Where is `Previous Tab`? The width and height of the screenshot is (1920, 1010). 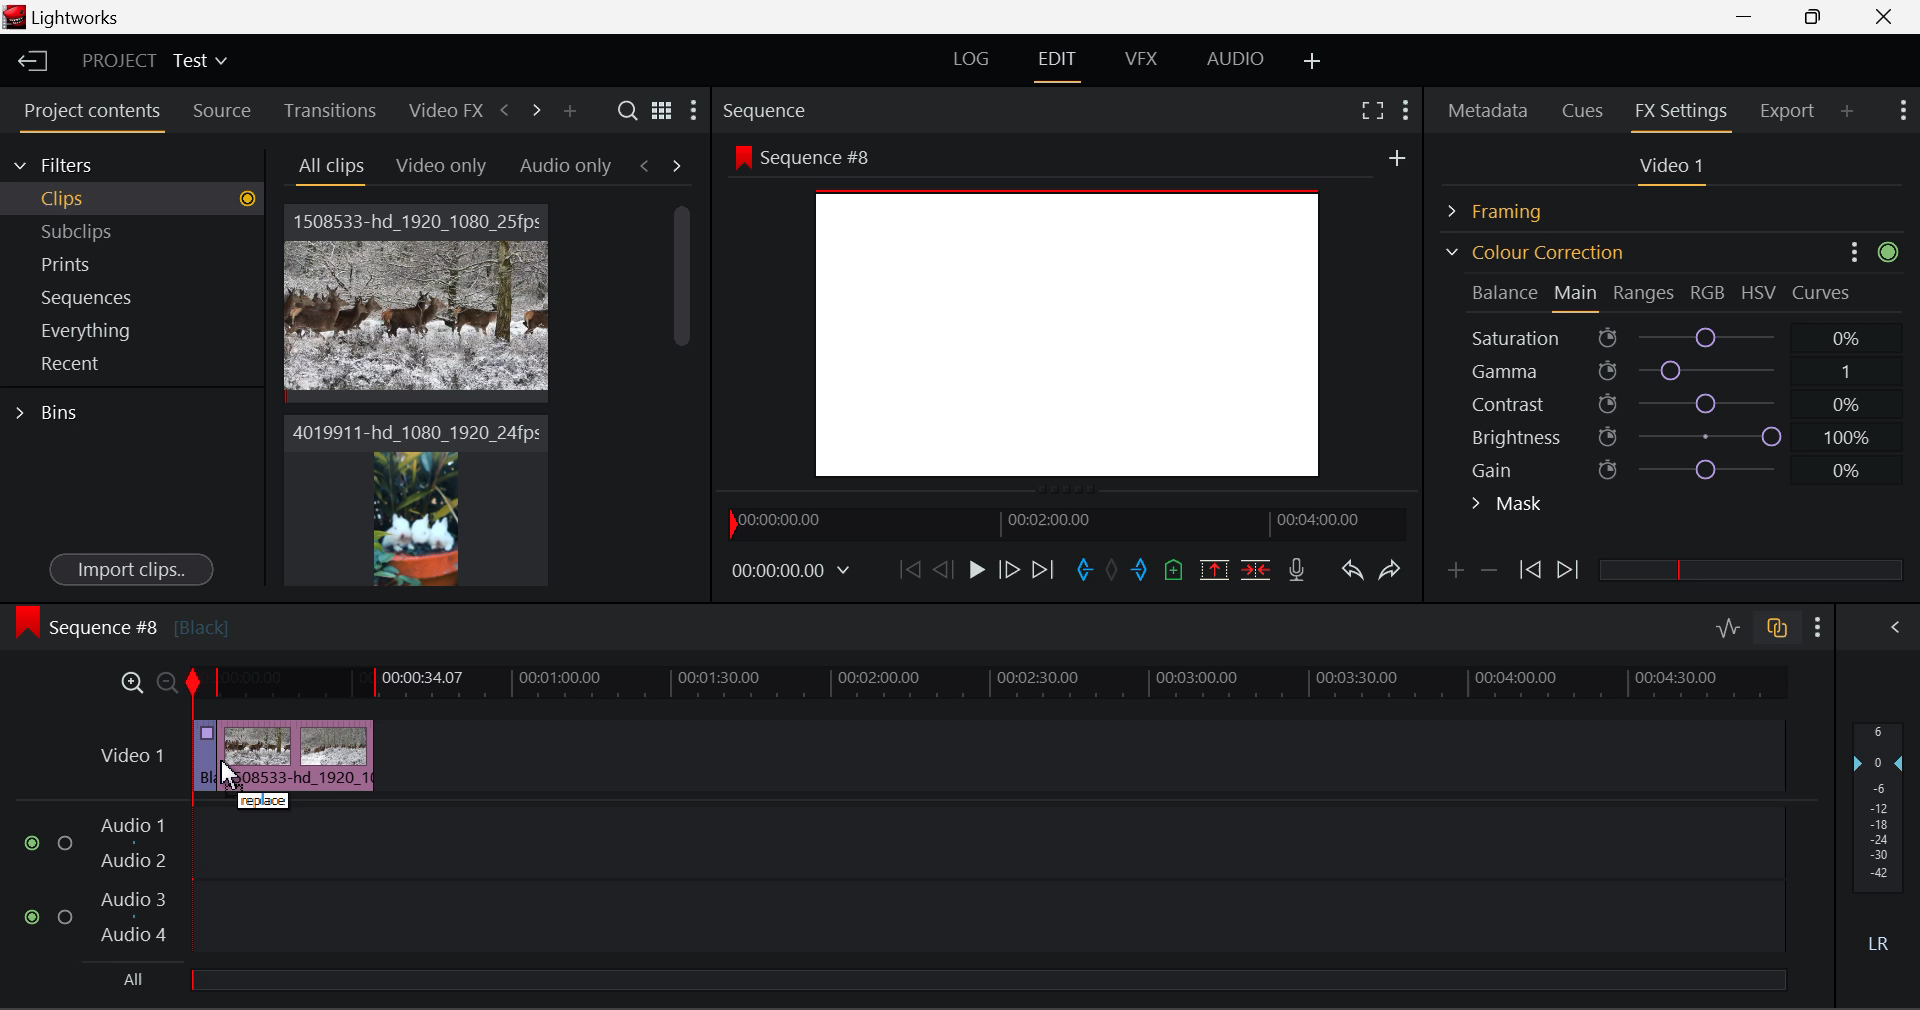
Previous Tab is located at coordinates (648, 165).